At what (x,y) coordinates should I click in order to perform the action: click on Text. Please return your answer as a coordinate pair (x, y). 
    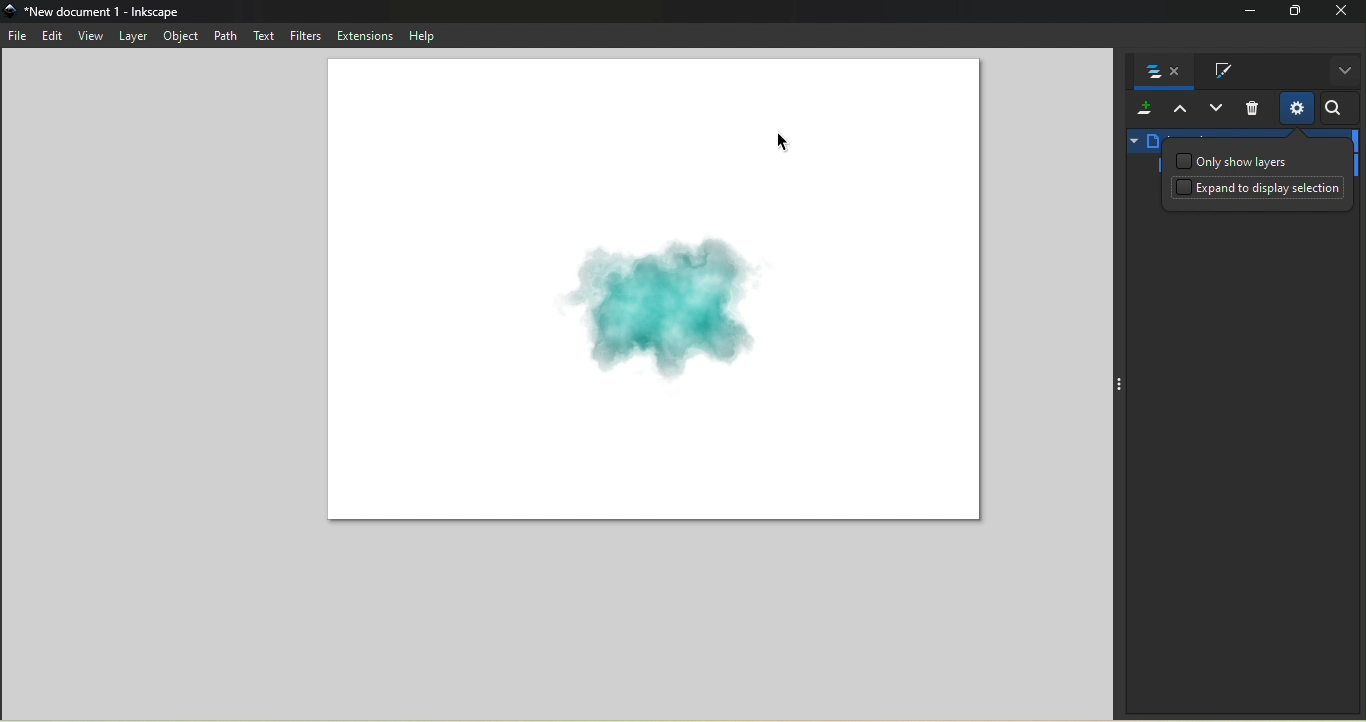
    Looking at the image, I should click on (262, 37).